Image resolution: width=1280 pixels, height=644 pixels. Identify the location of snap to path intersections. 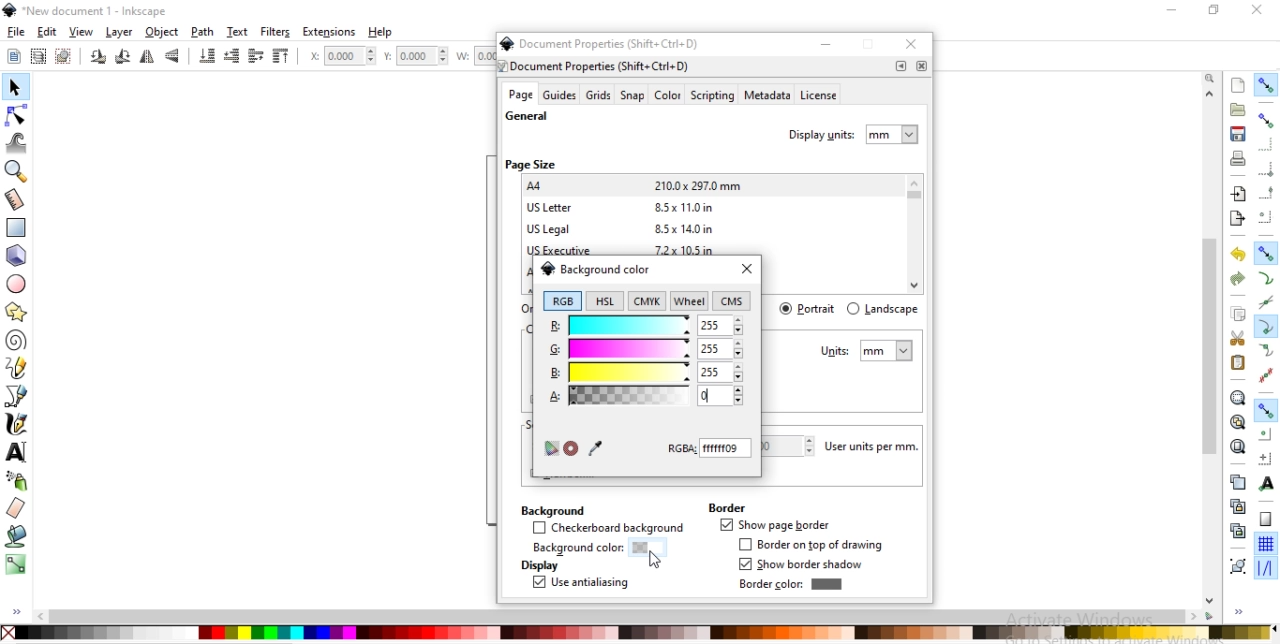
(1265, 303).